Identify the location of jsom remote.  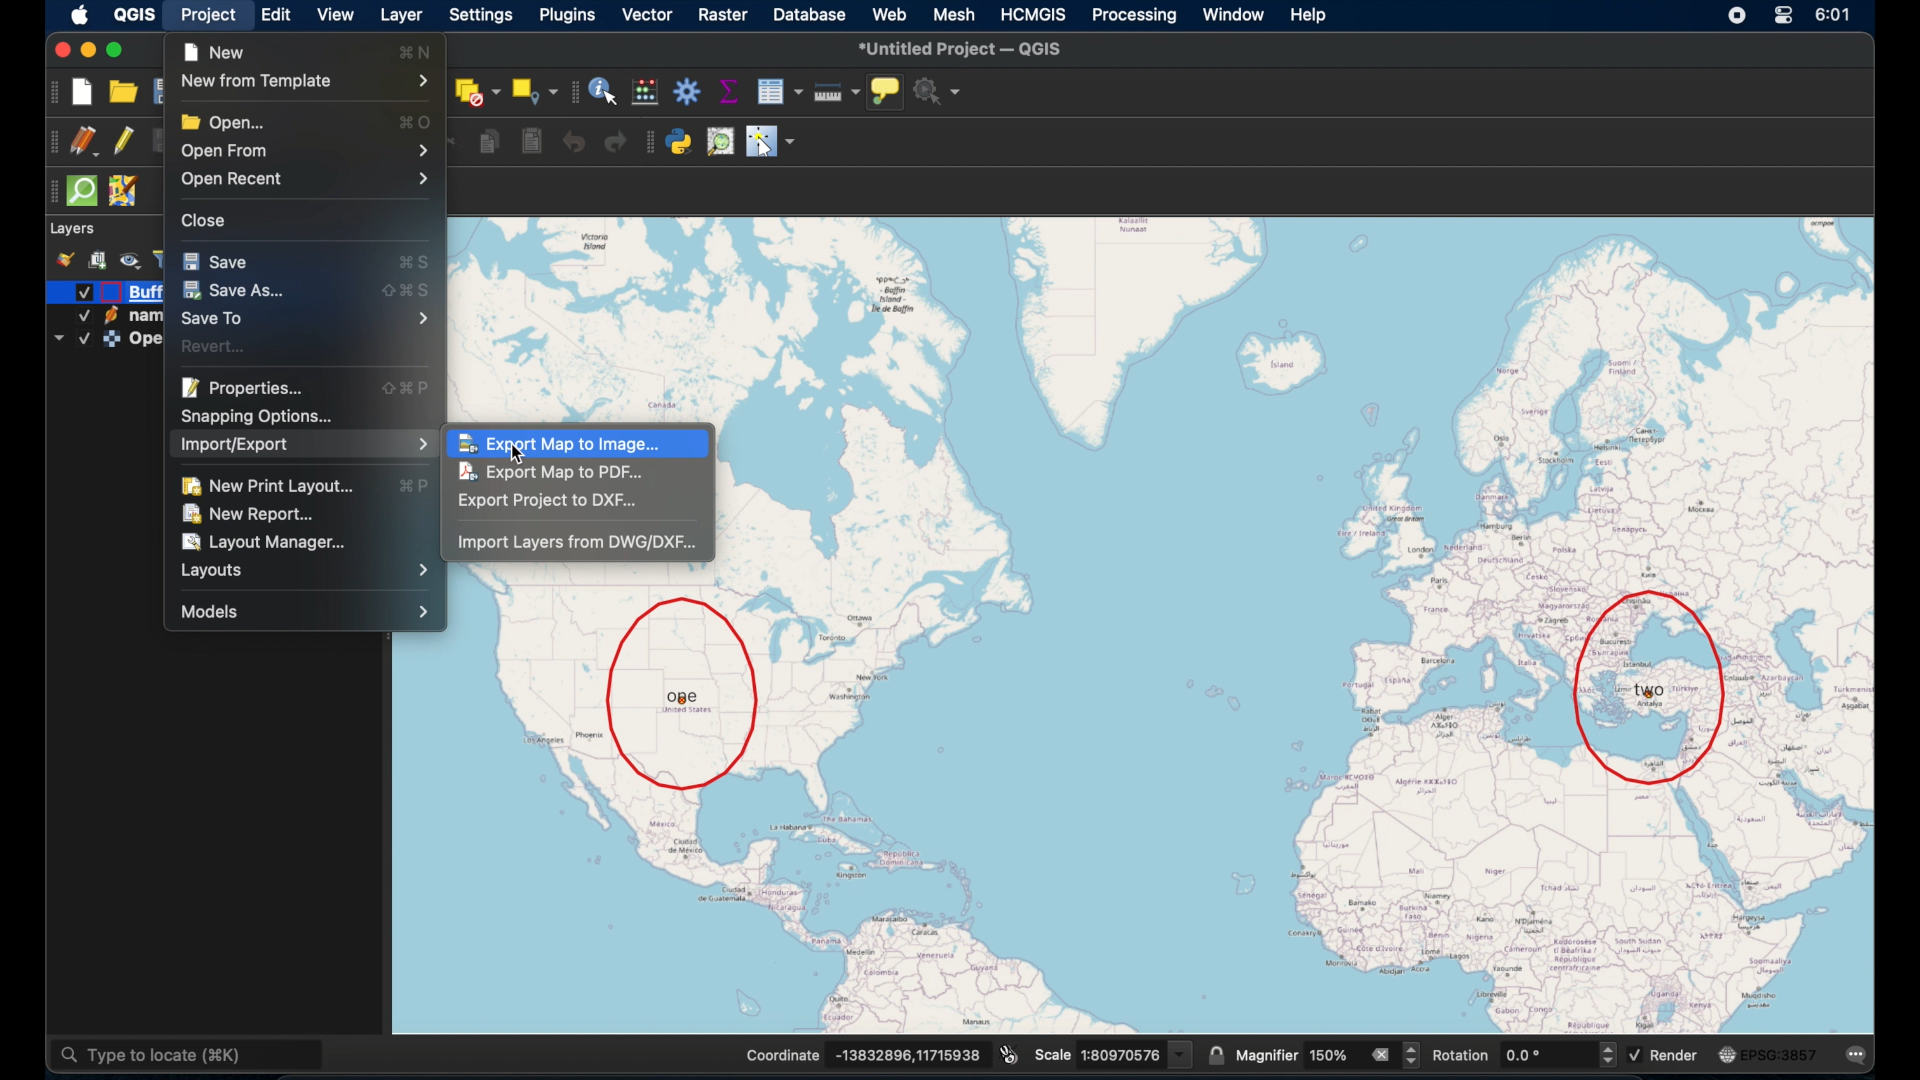
(123, 192).